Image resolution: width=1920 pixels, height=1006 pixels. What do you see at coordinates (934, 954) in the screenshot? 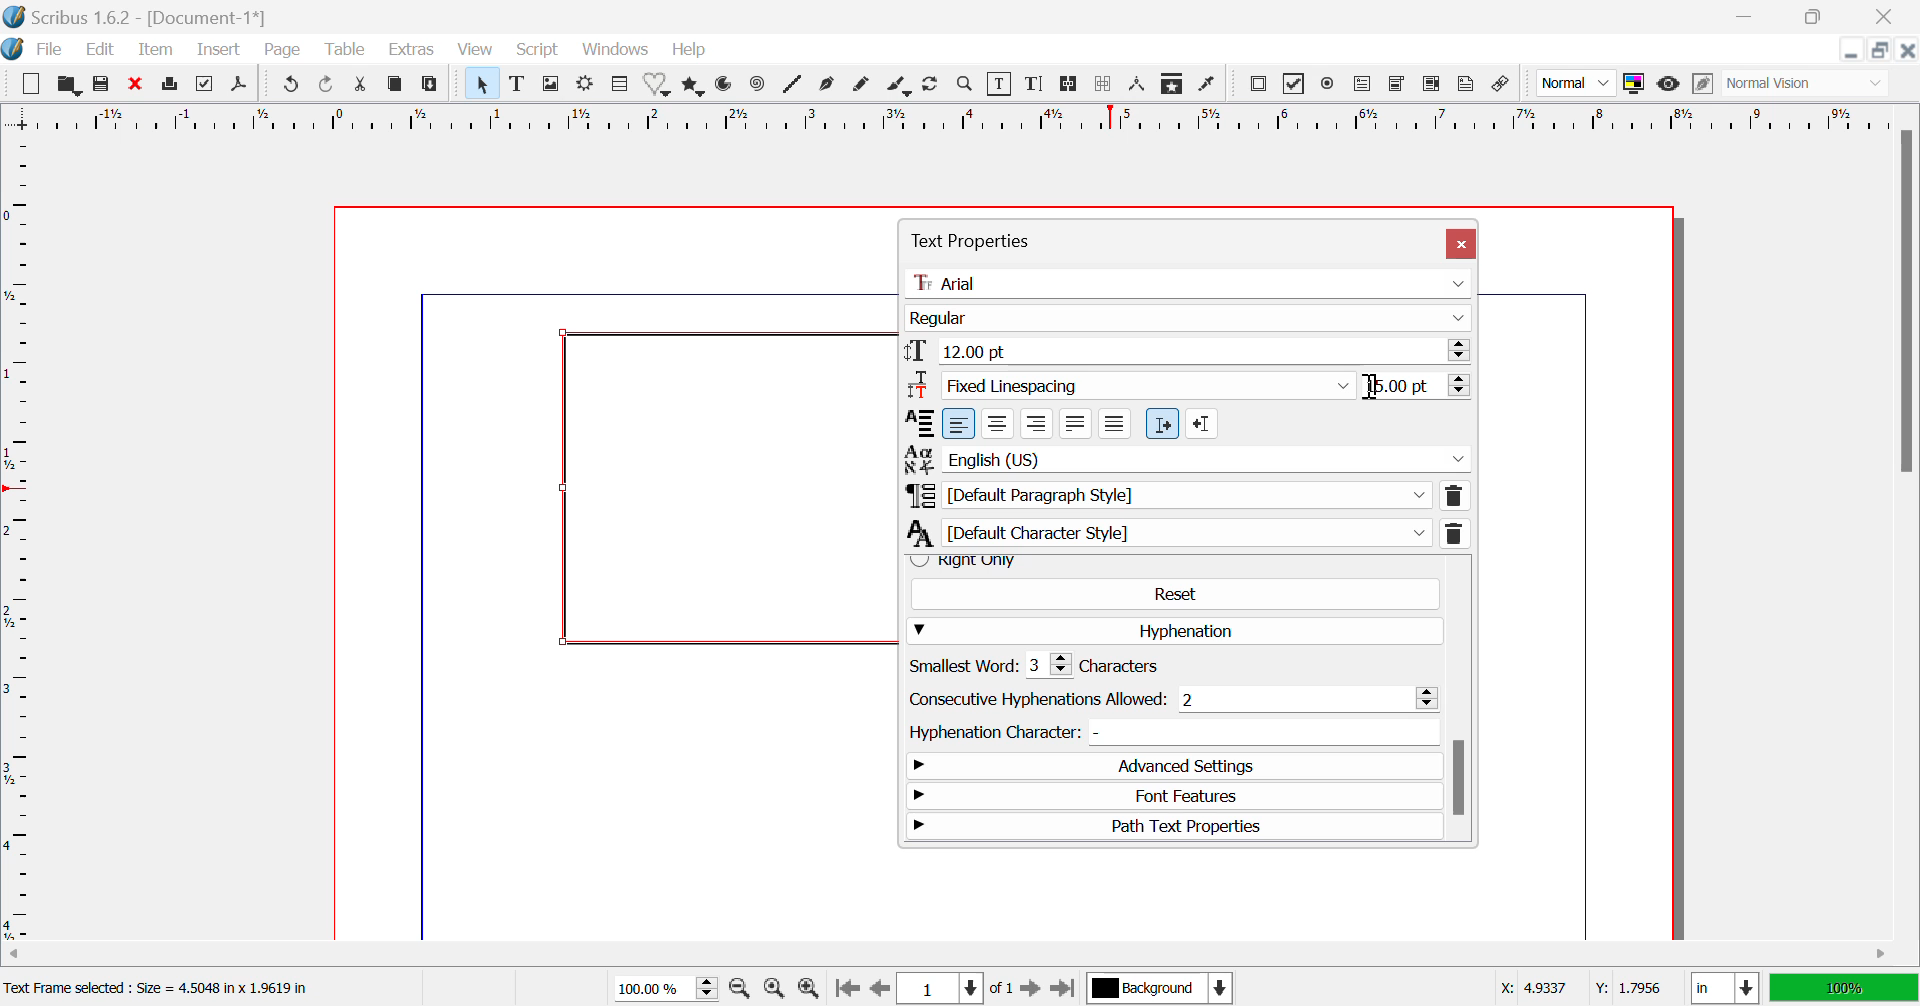
I see `Horizontal Scroll Bar` at bounding box center [934, 954].